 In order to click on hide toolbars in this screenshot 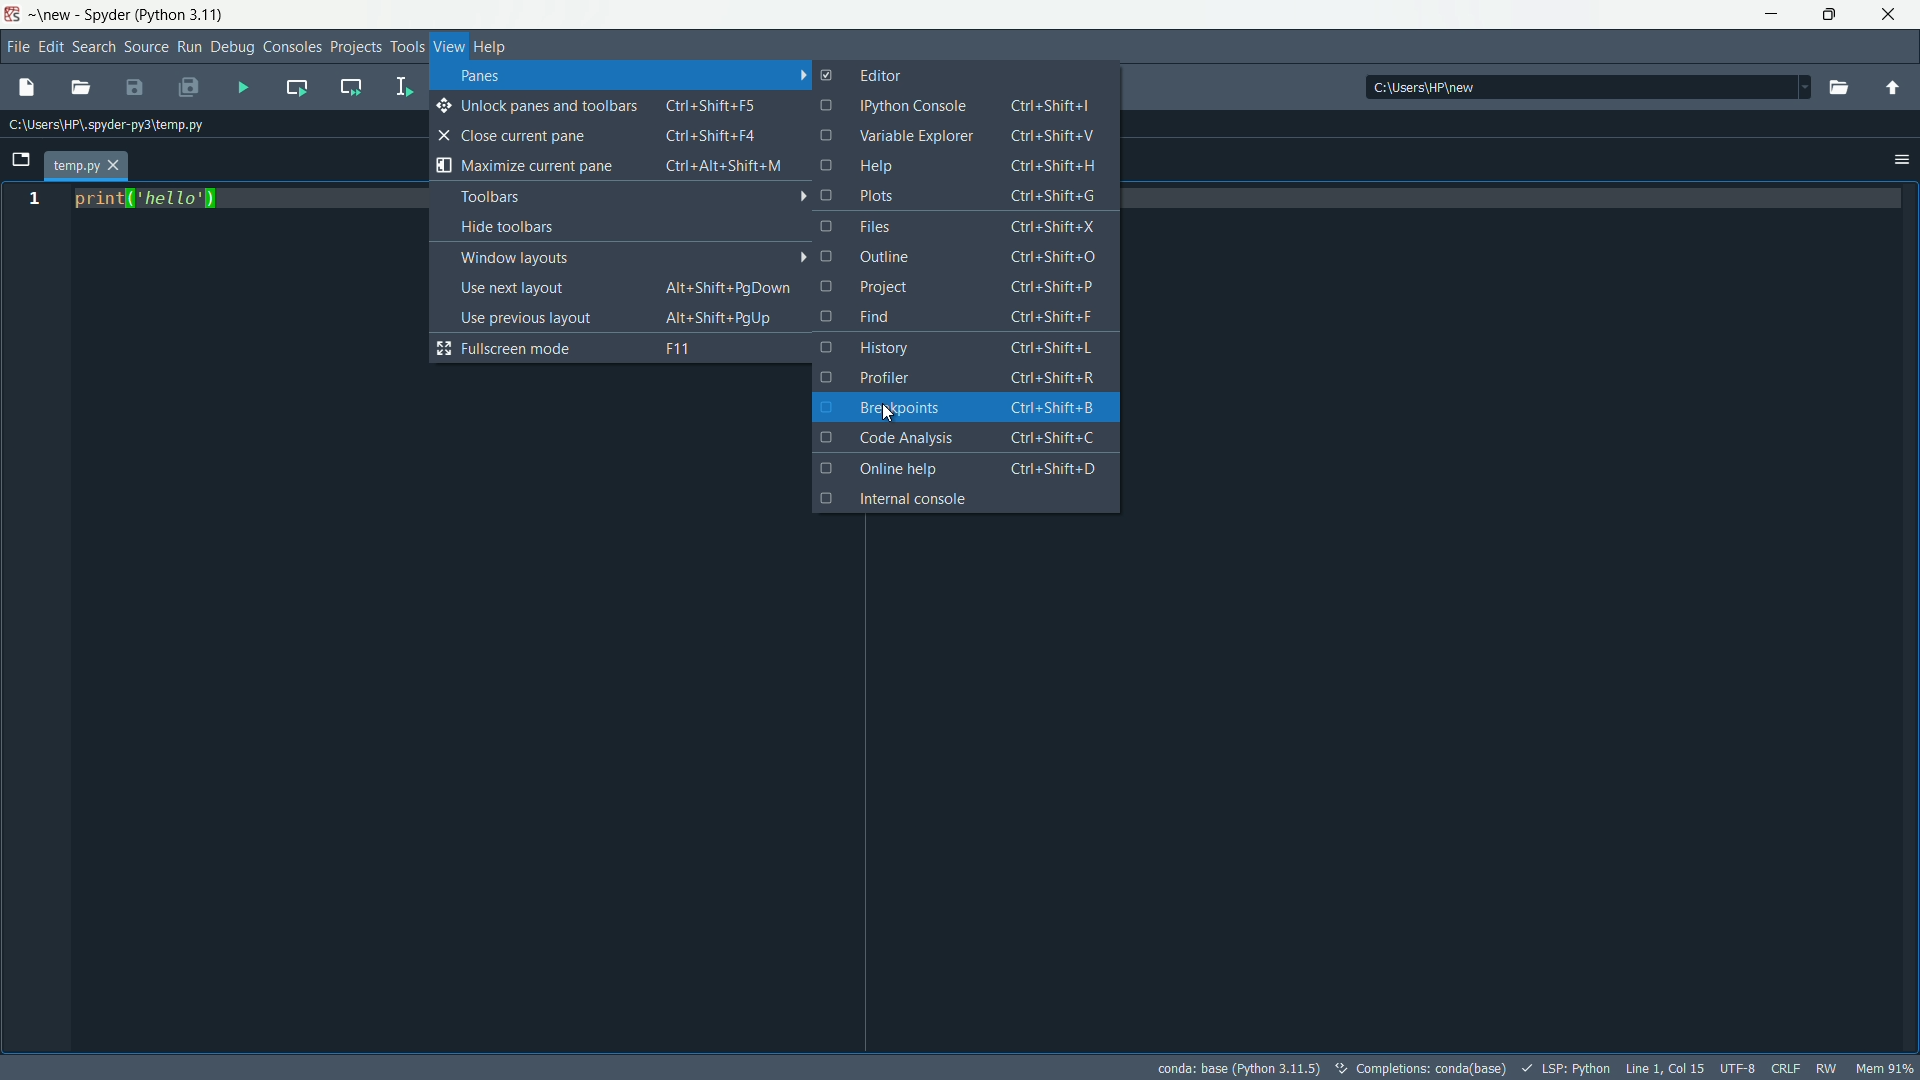, I will do `click(632, 228)`.